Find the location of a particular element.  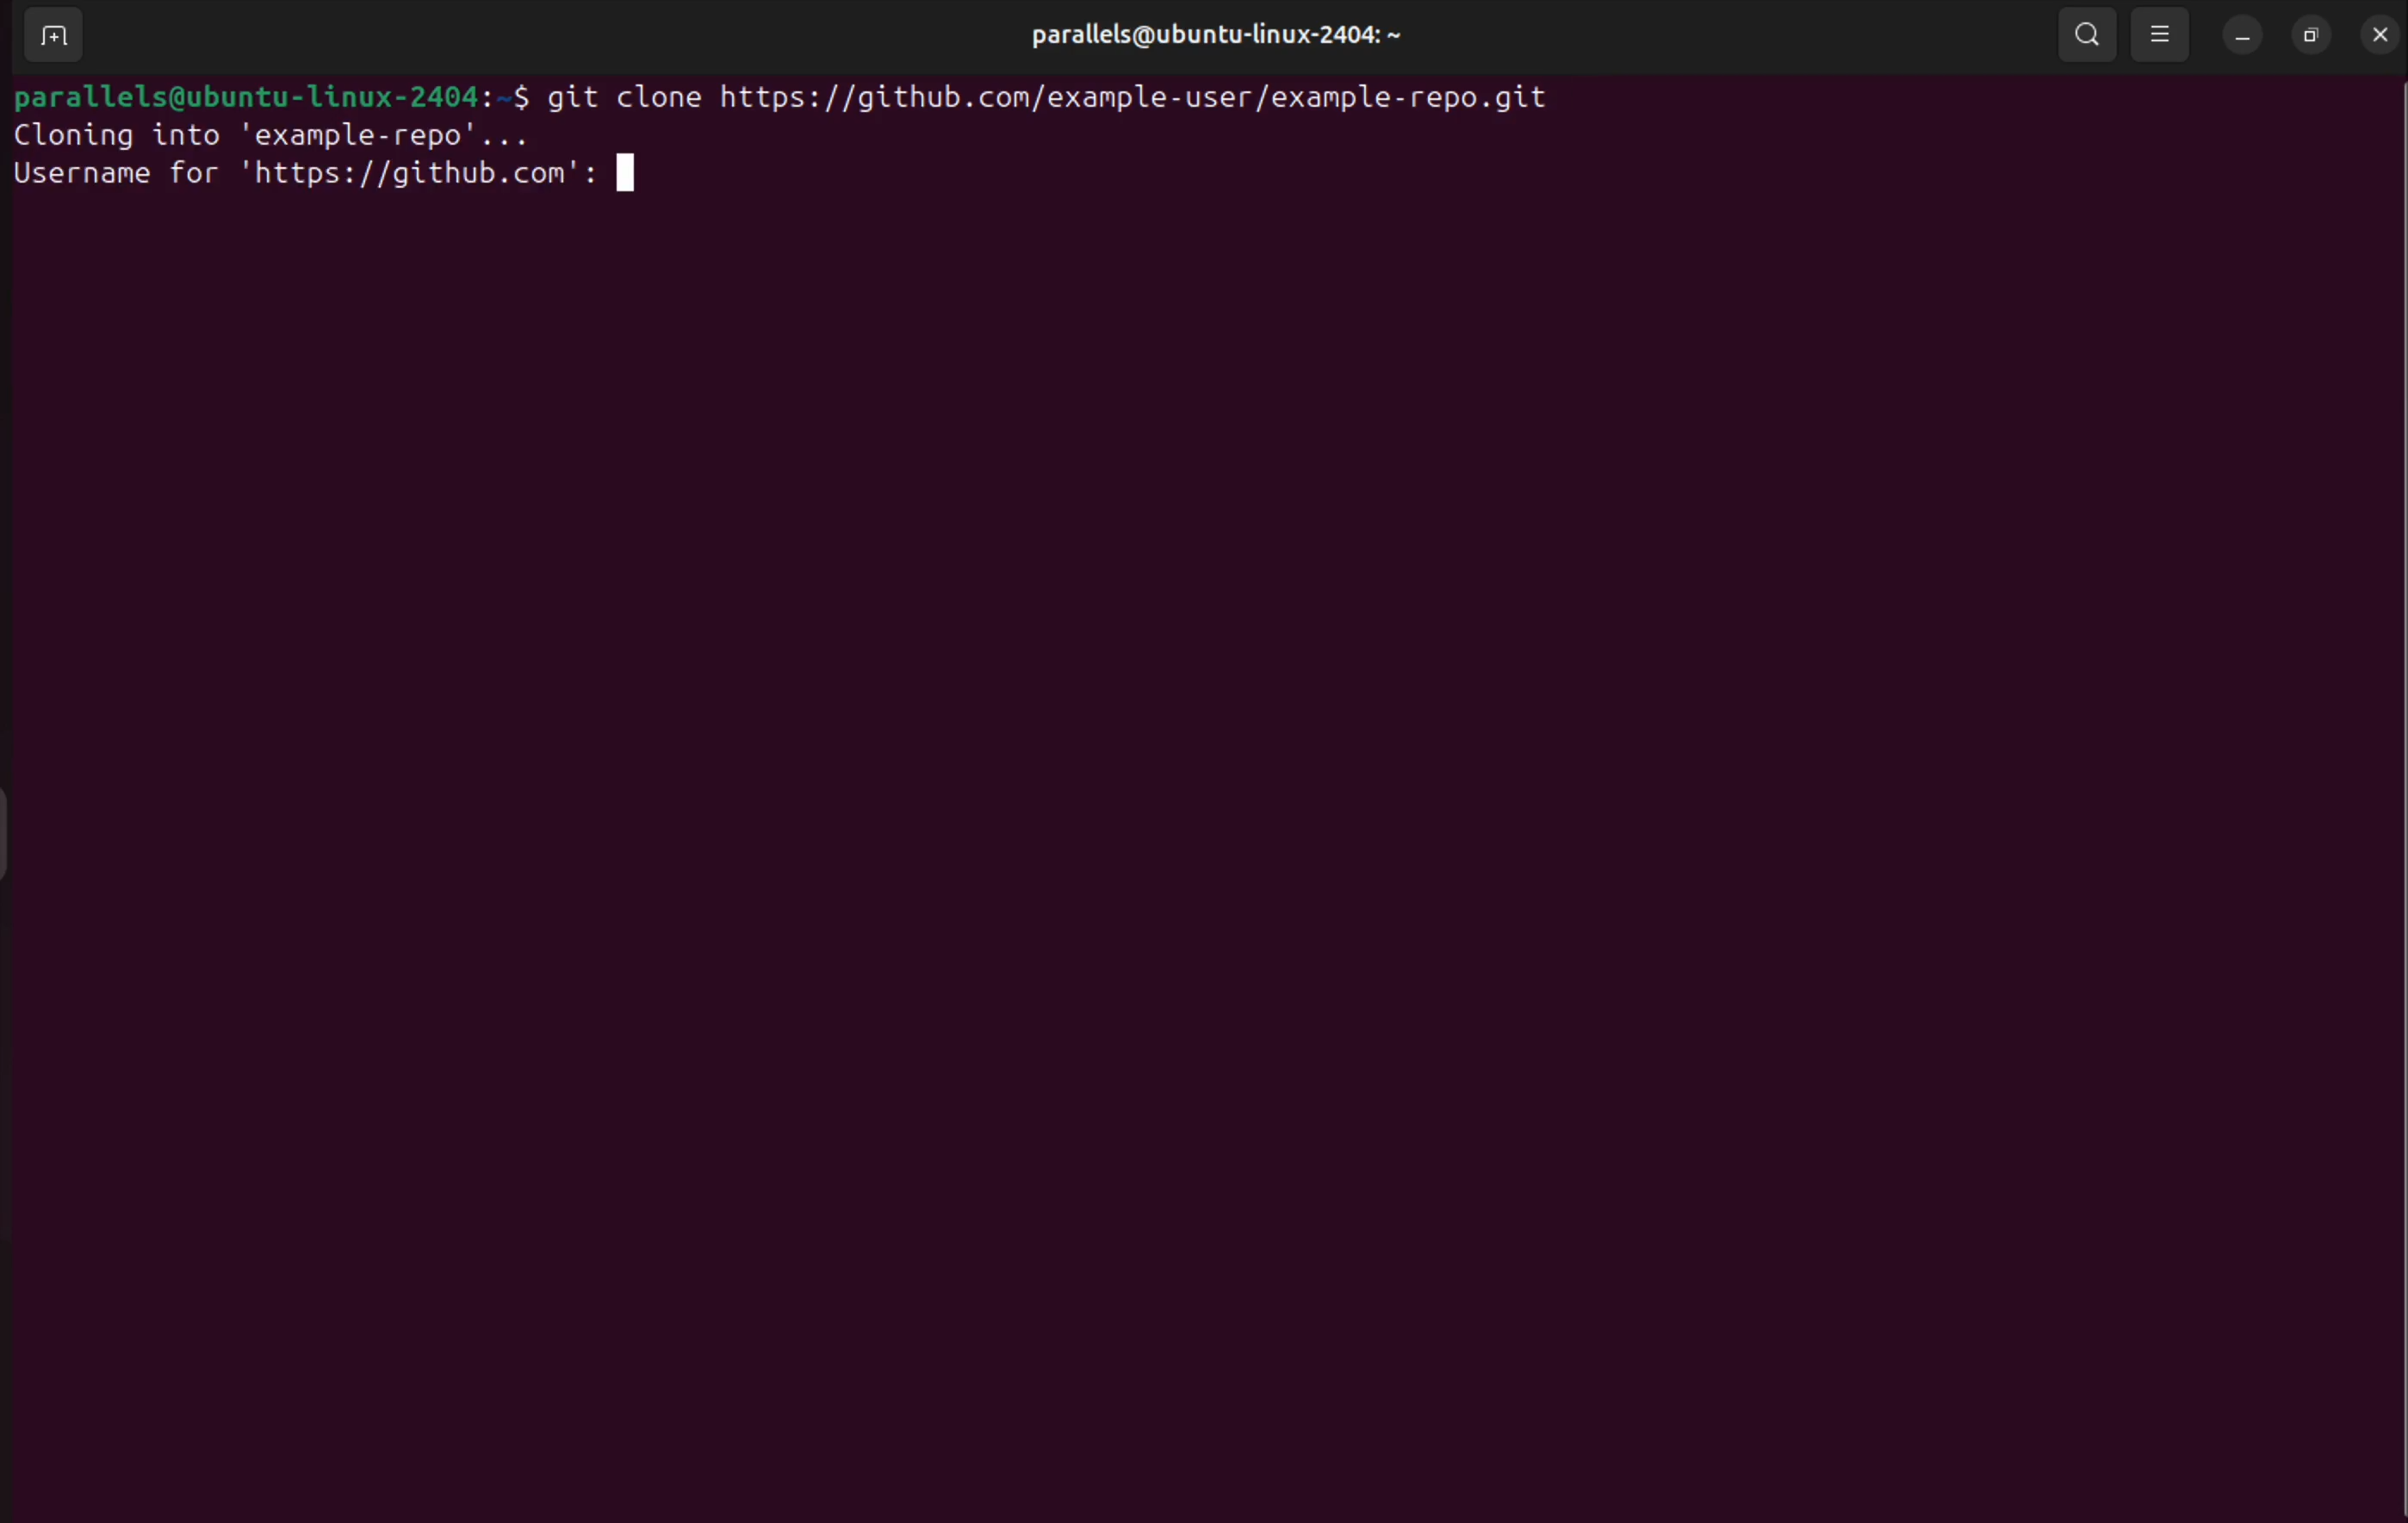

clonning into example repo is located at coordinates (282, 137).